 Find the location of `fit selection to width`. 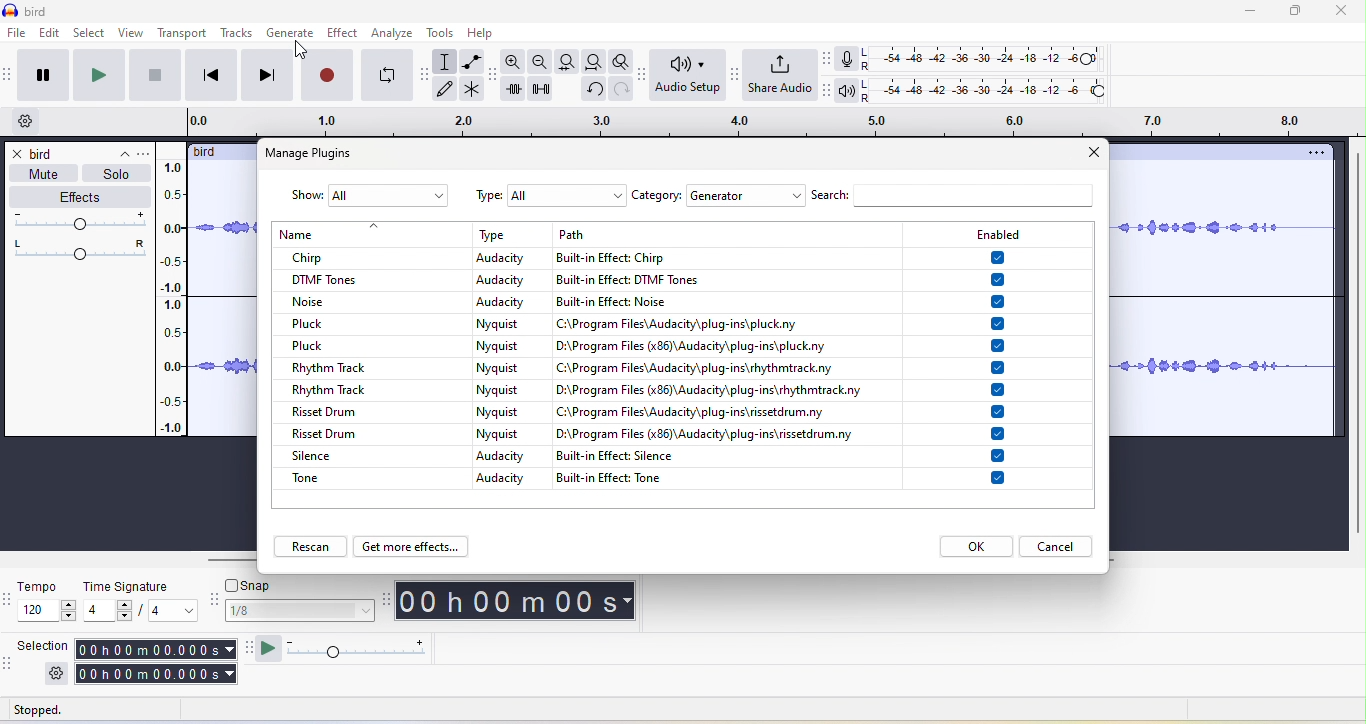

fit selection to width is located at coordinates (571, 61).